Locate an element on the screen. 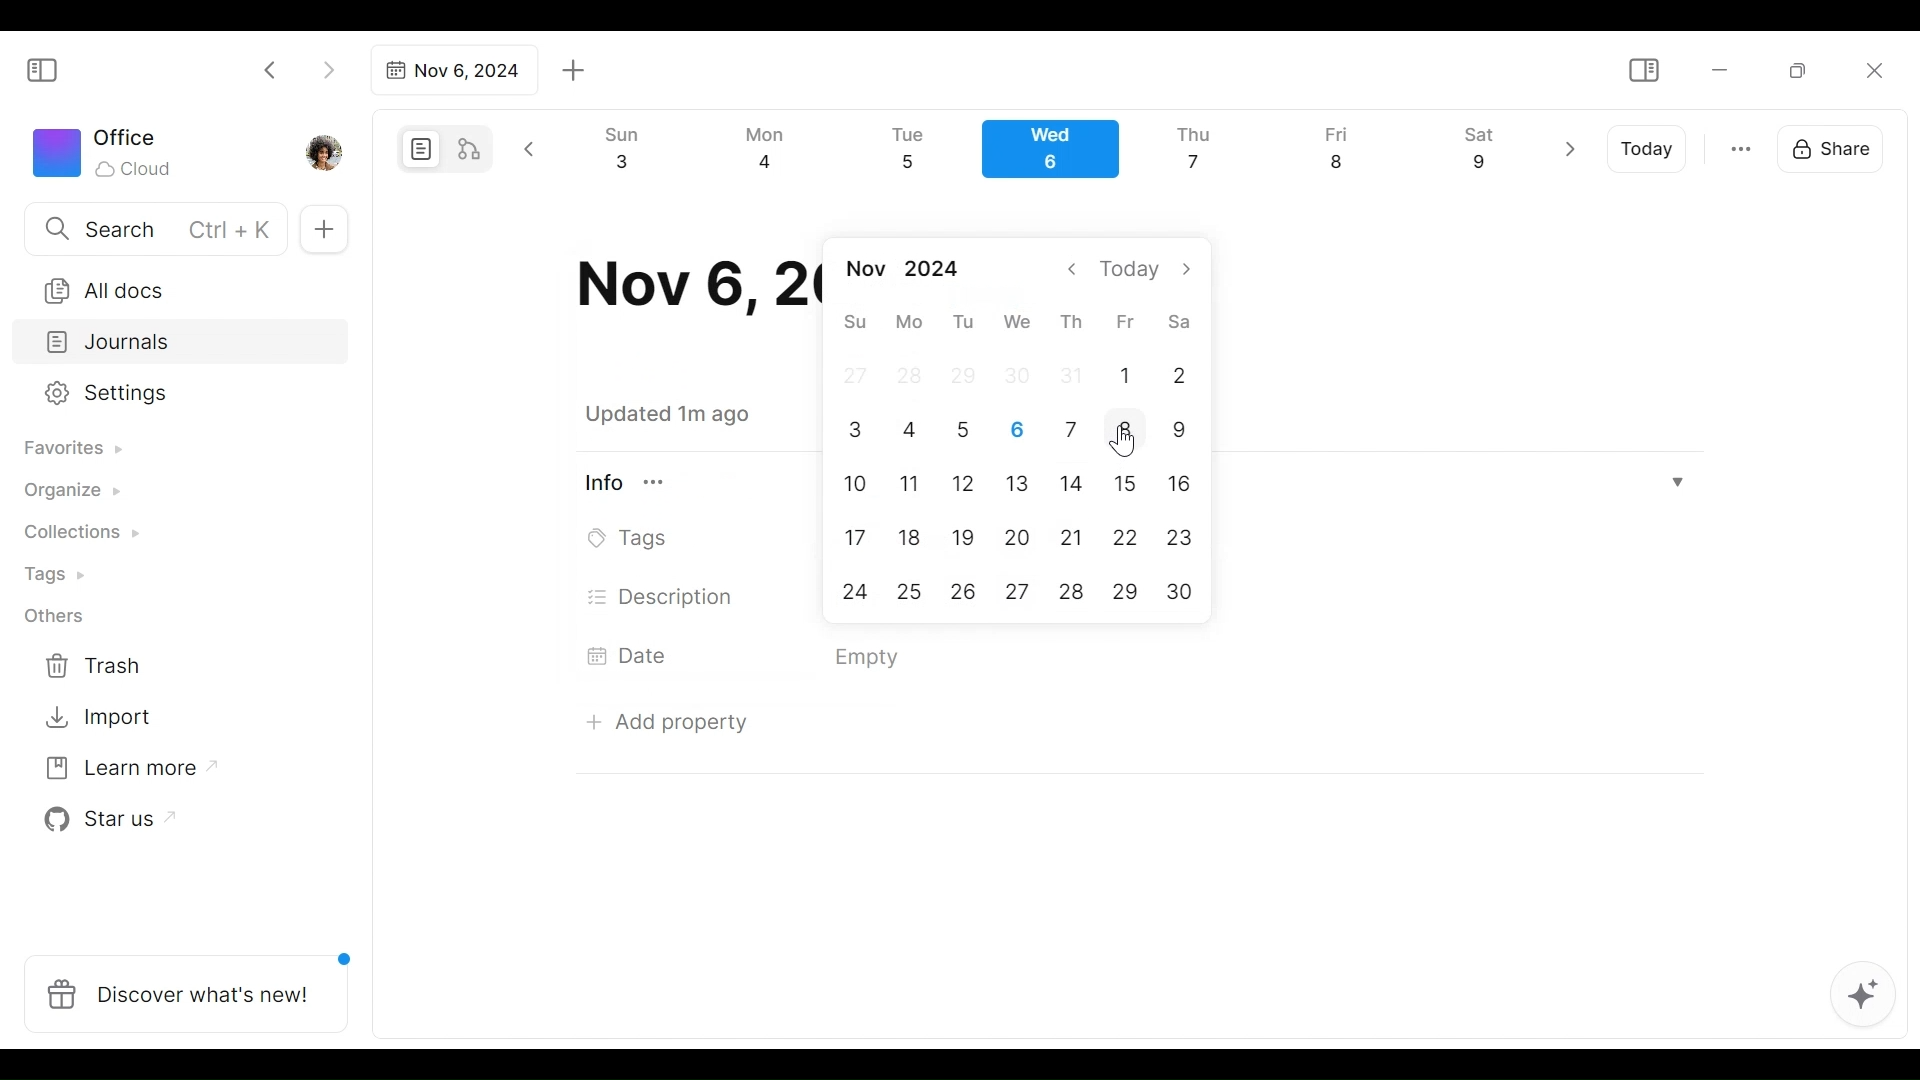 This screenshot has width=1920, height=1080. Close is located at coordinates (1873, 70).